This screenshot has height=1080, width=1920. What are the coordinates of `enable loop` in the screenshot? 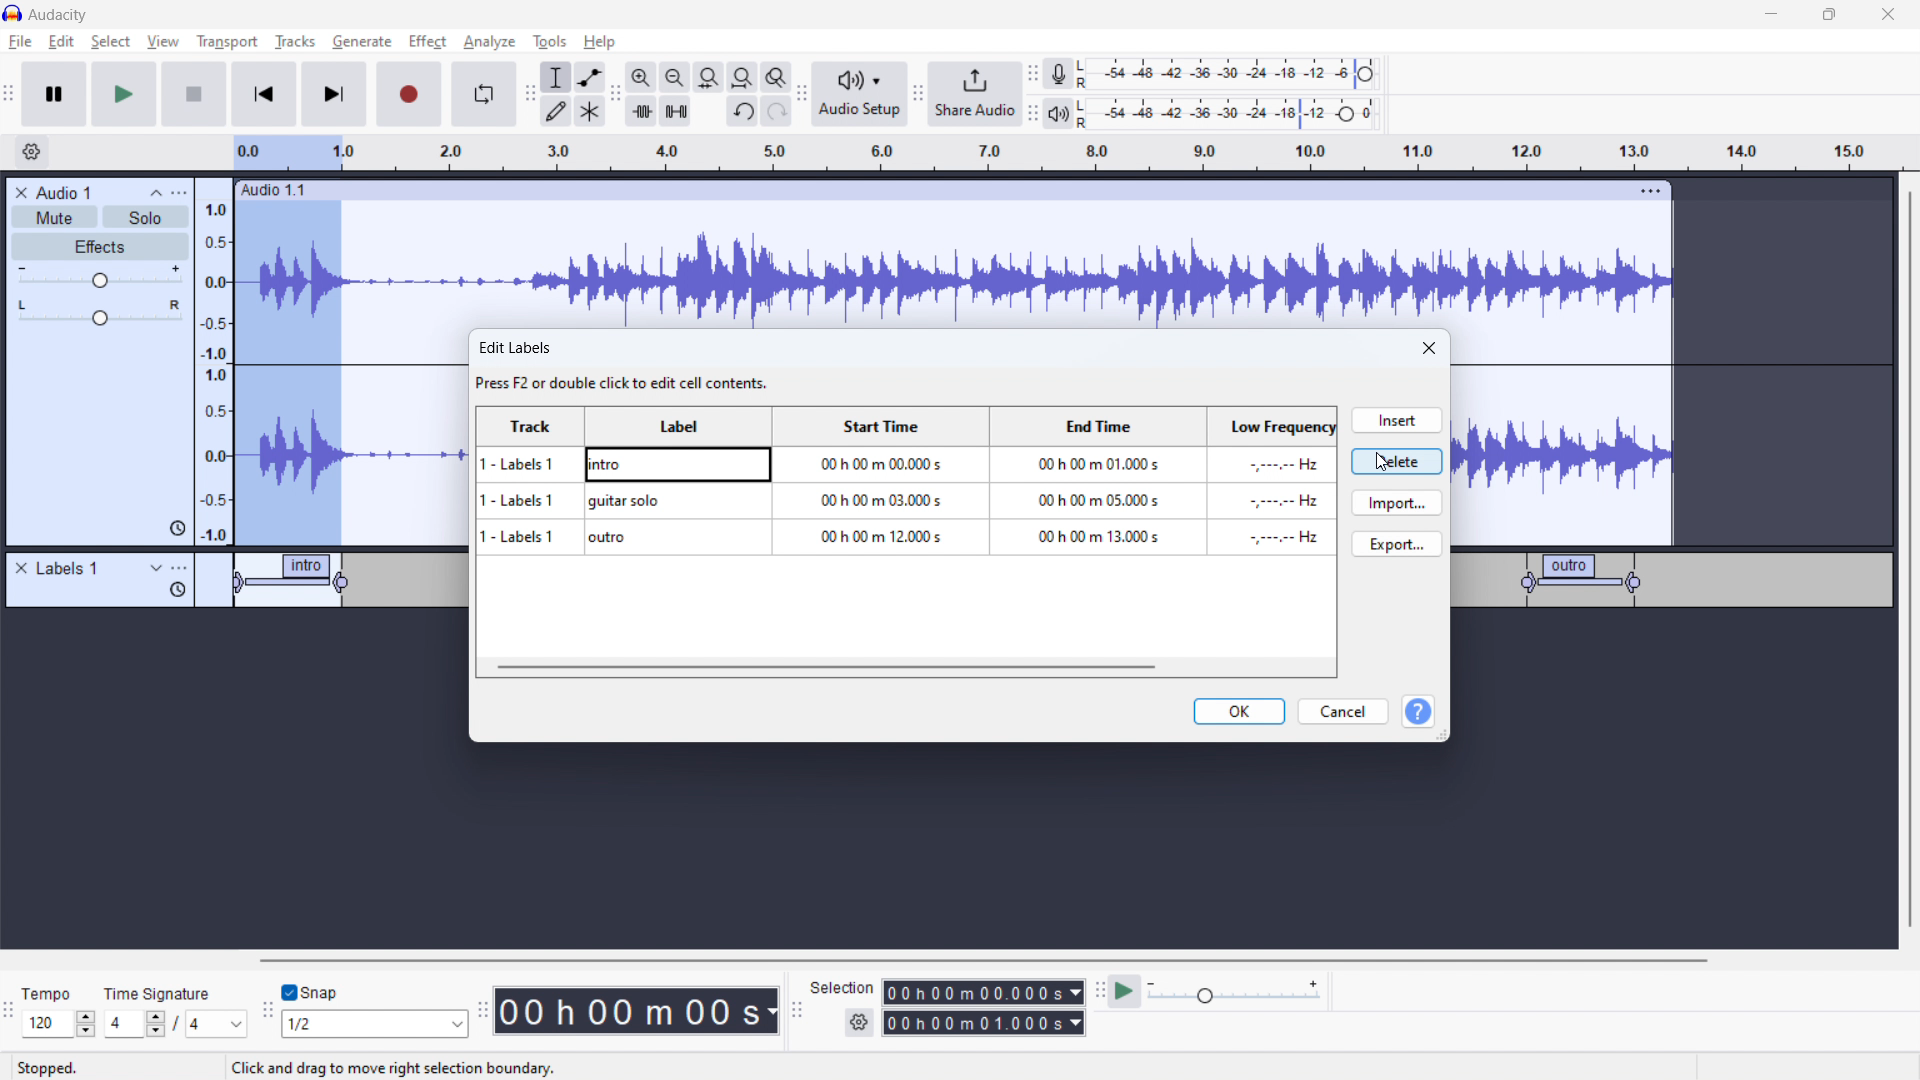 It's located at (483, 93).